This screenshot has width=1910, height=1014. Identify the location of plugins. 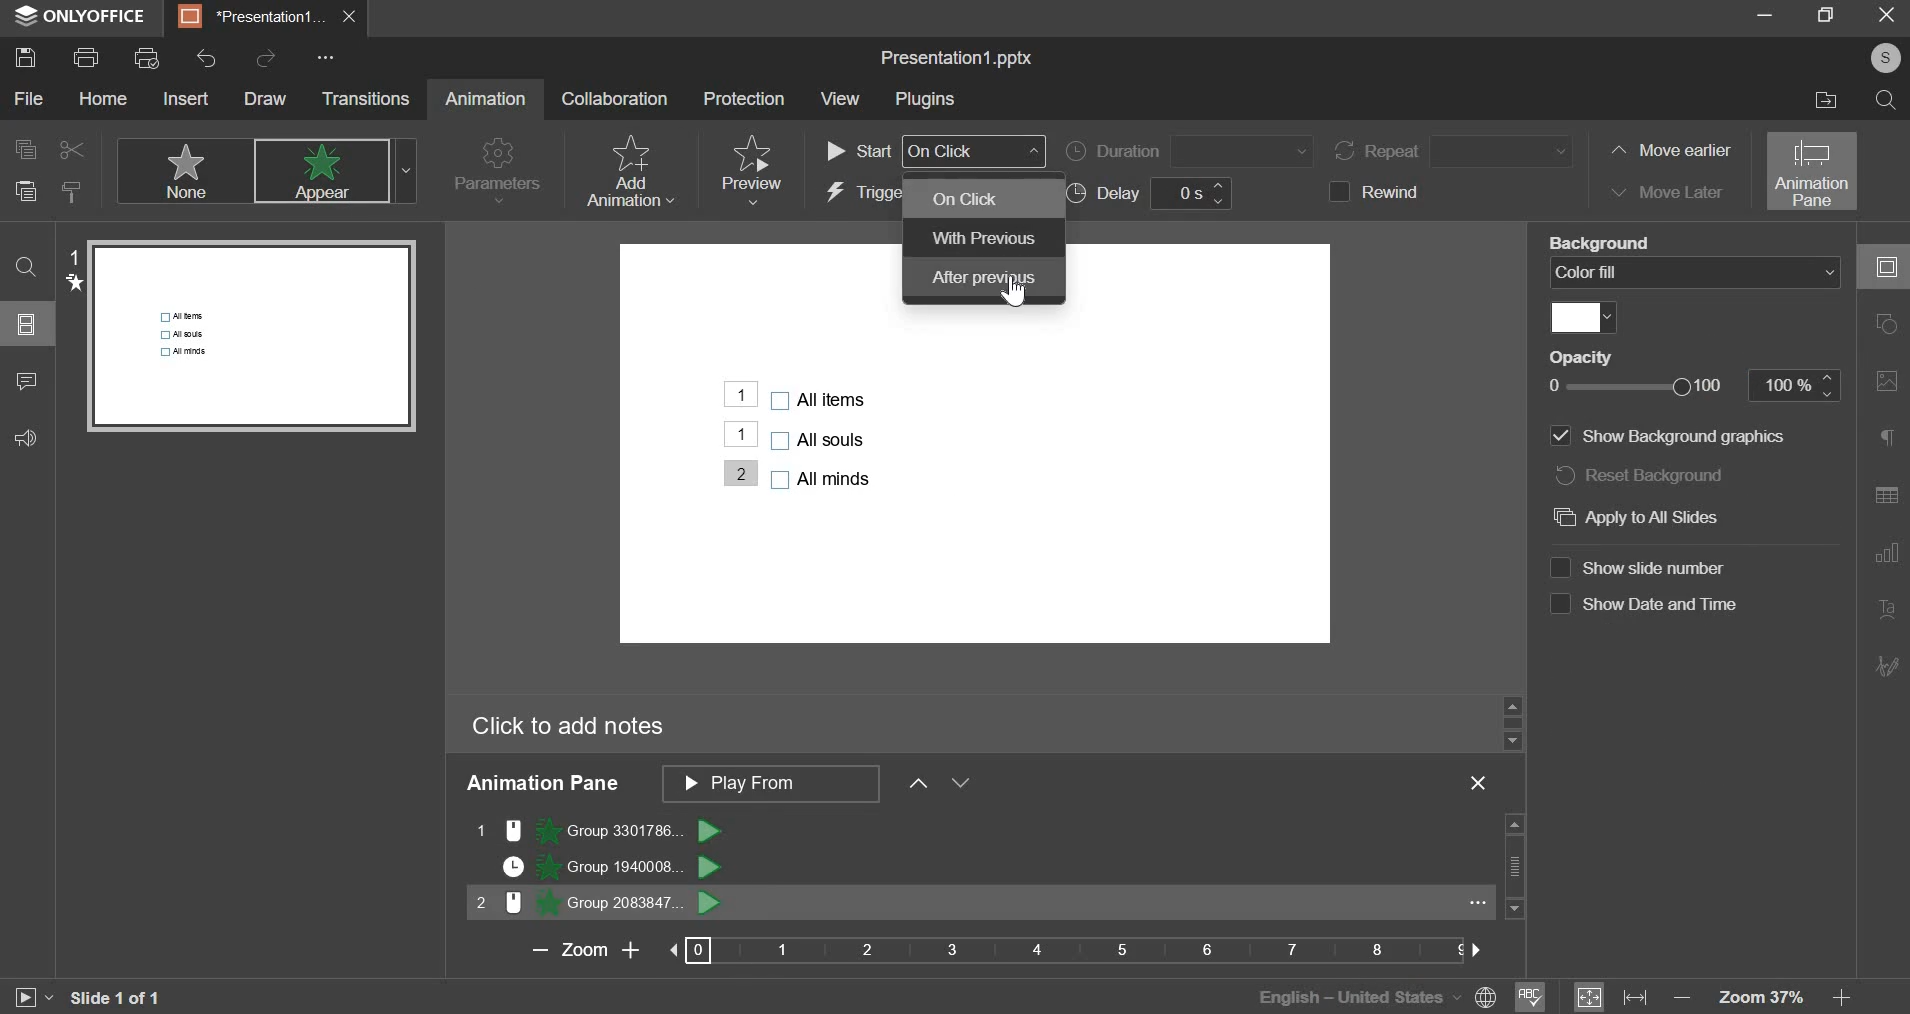
(923, 100).